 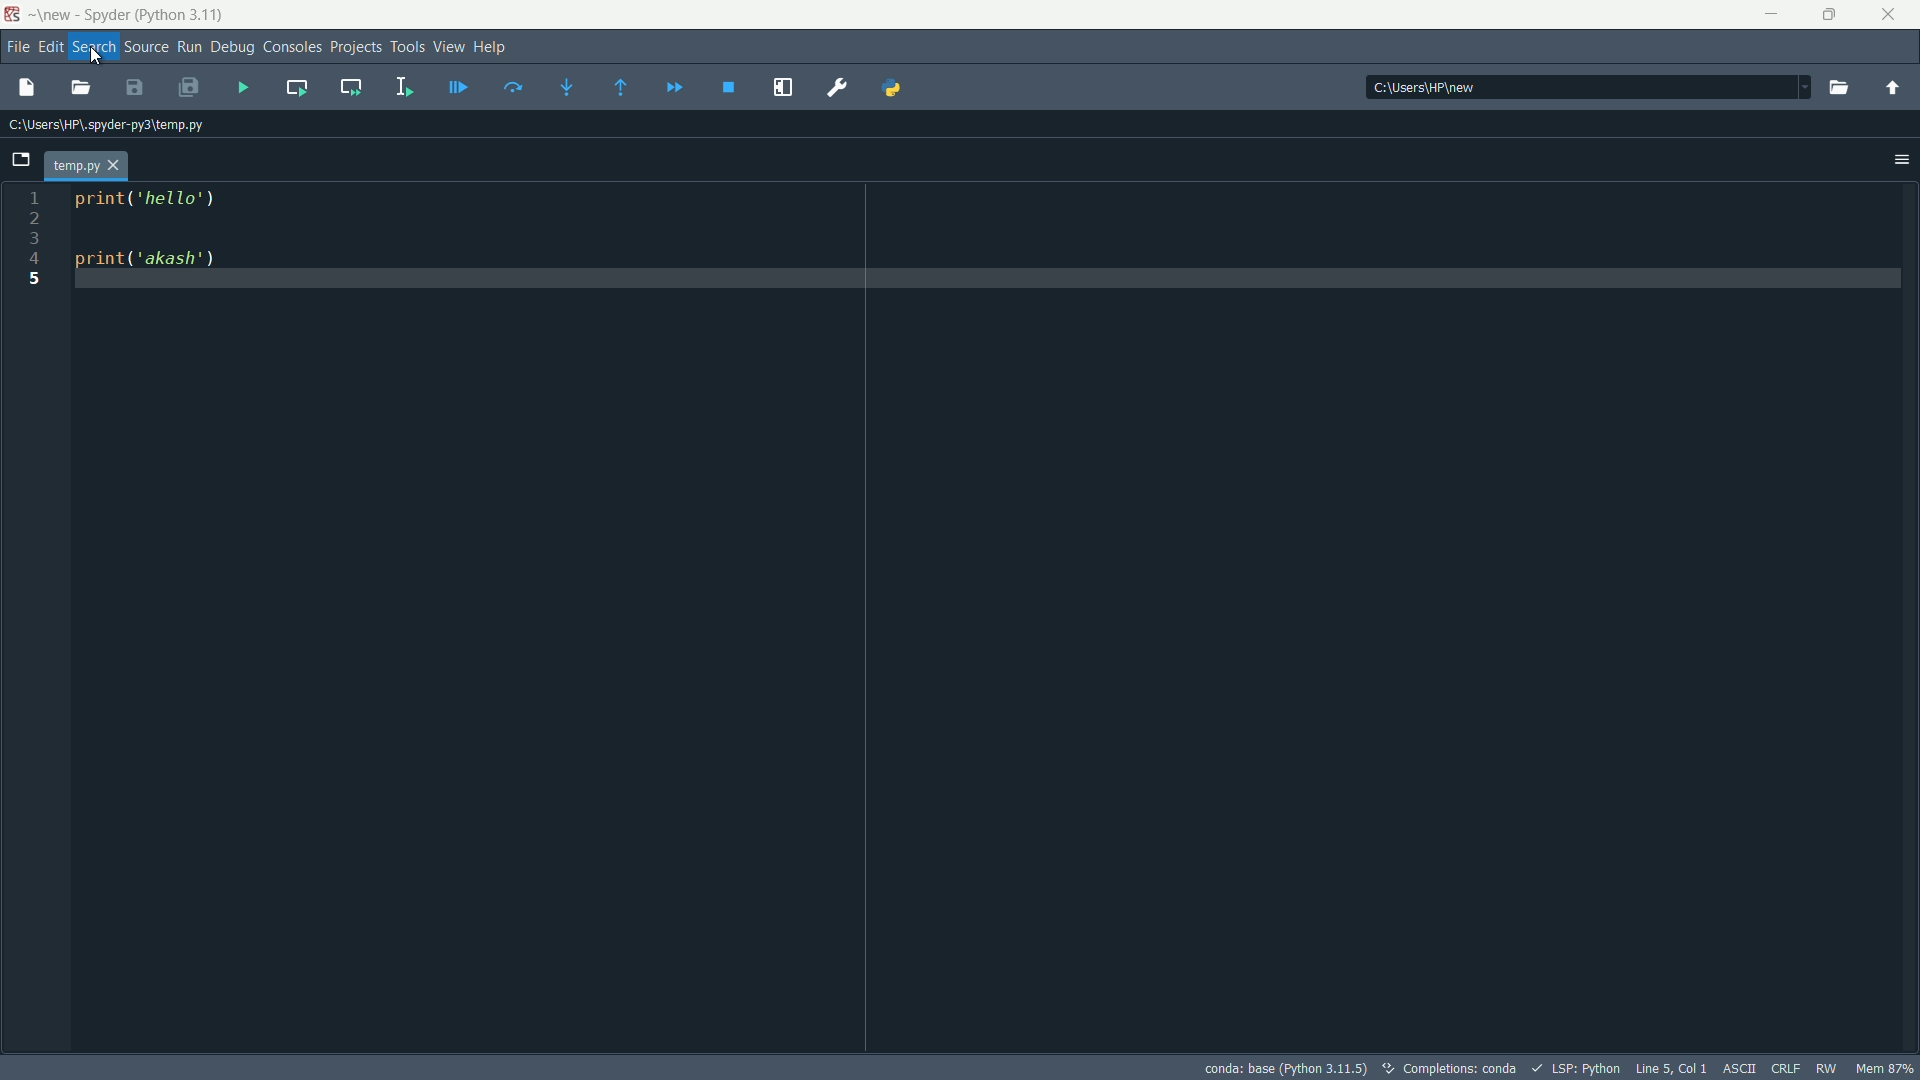 What do you see at coordinates (1453, 1069) in the screenshot?
I see `text` at bounding box center [1453, 1069].